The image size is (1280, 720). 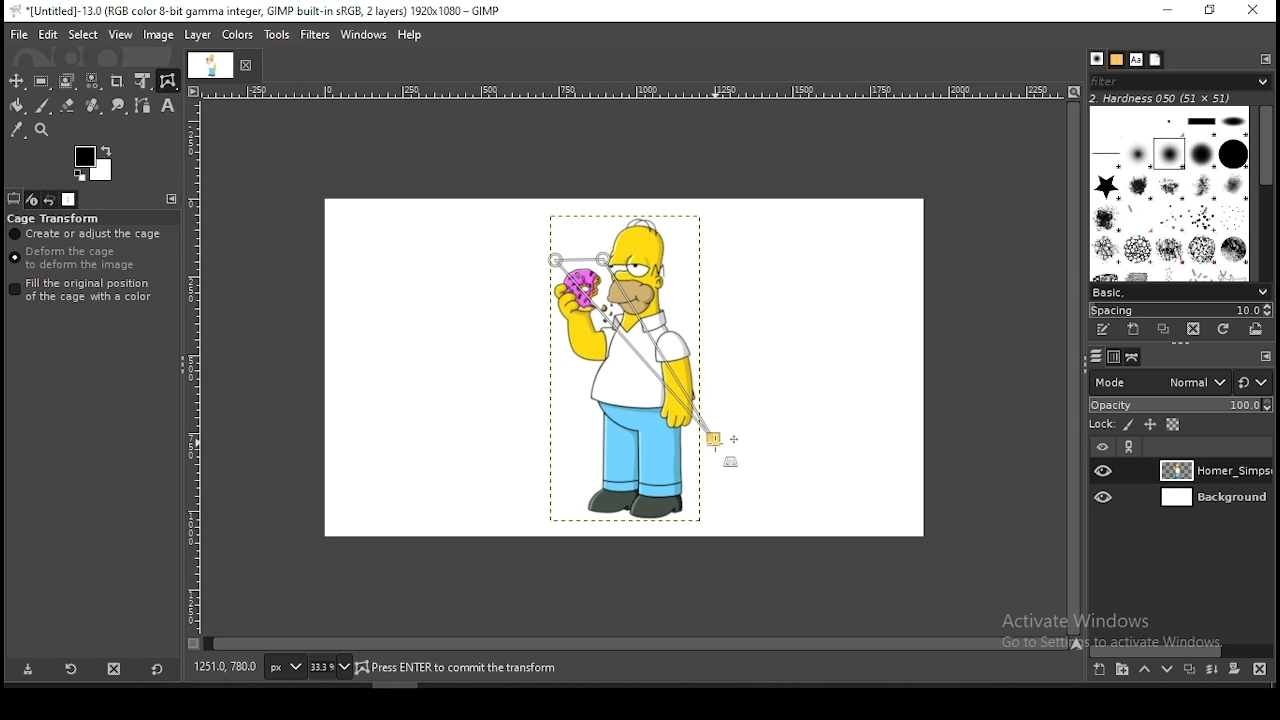 What do you see at coordinates (1253, 382) in the screenshot?
I see `rest` at bounding box center [1253, 382].